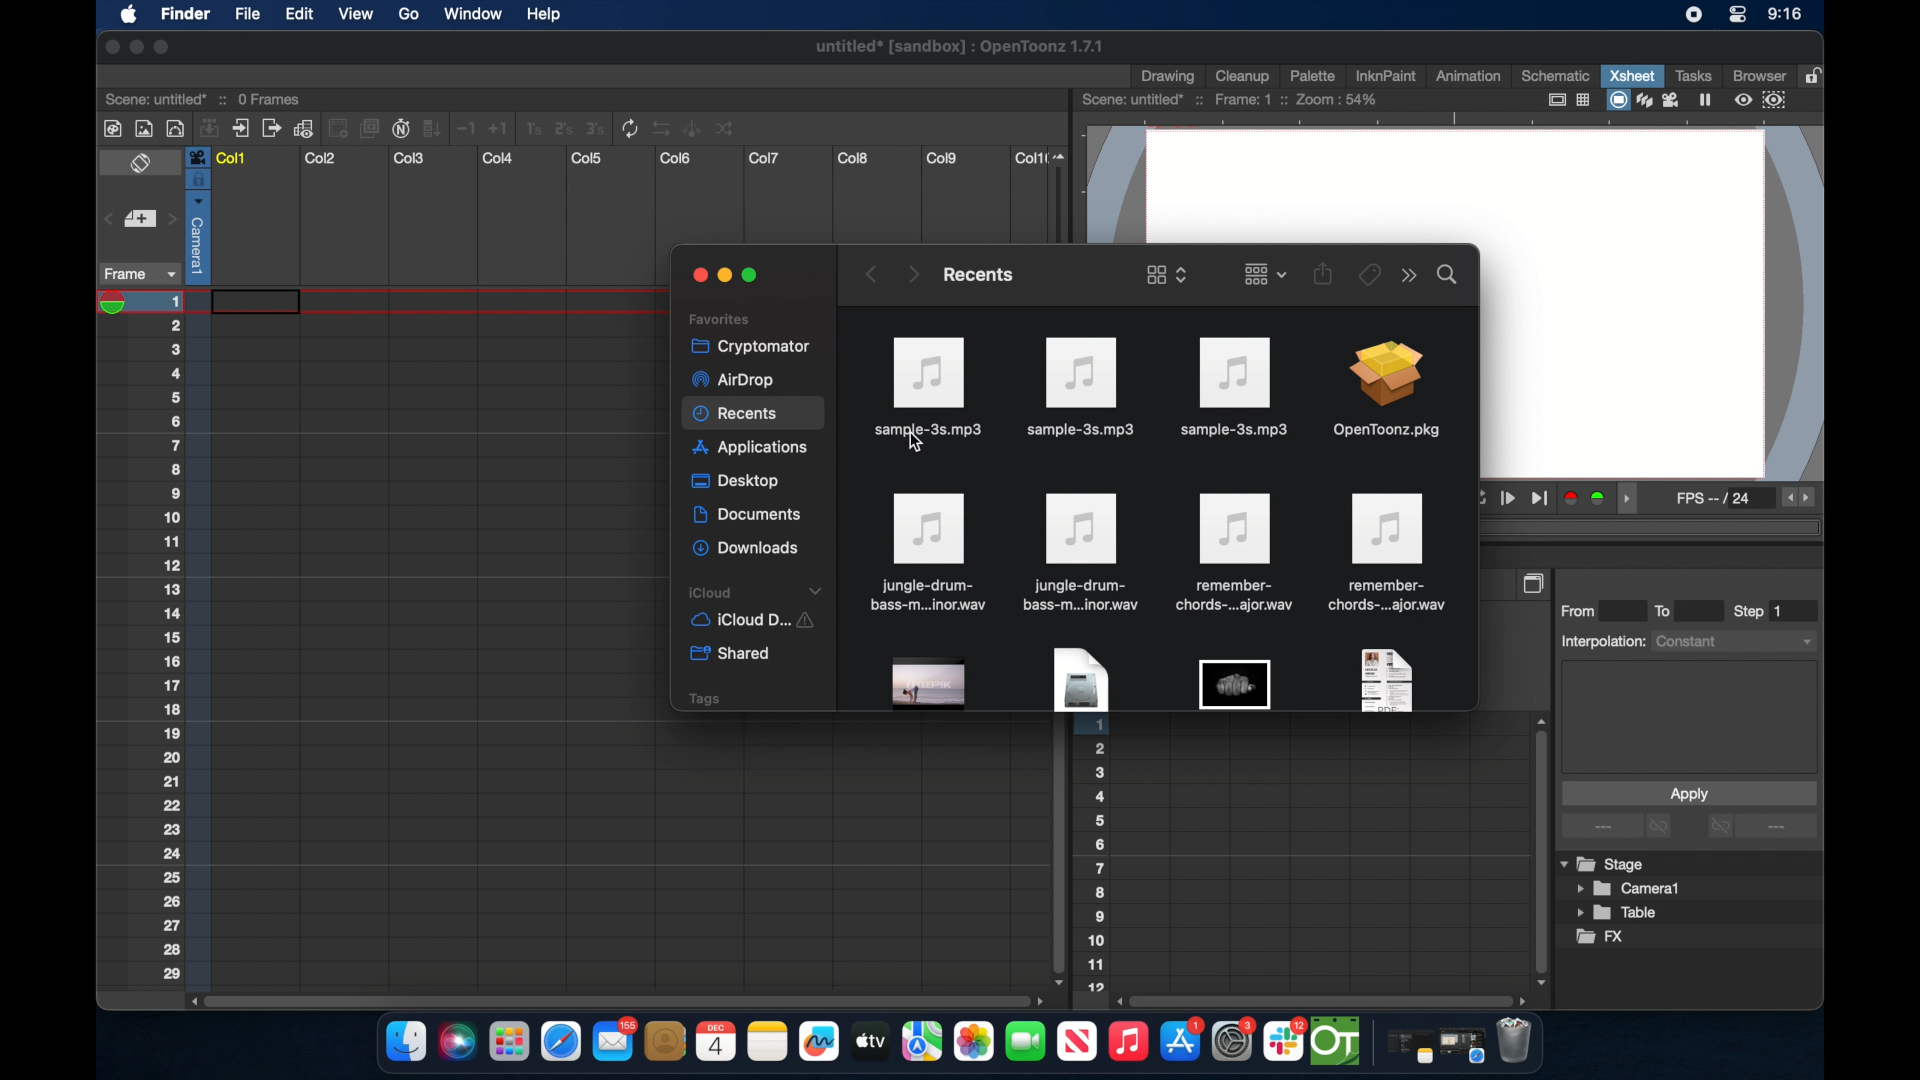 The height and width of the screenshot is (1080, 1920). What do you see at coordinates (1762, 828) in the screenshot?
I see `more options` at bounding box center [1762, 828].